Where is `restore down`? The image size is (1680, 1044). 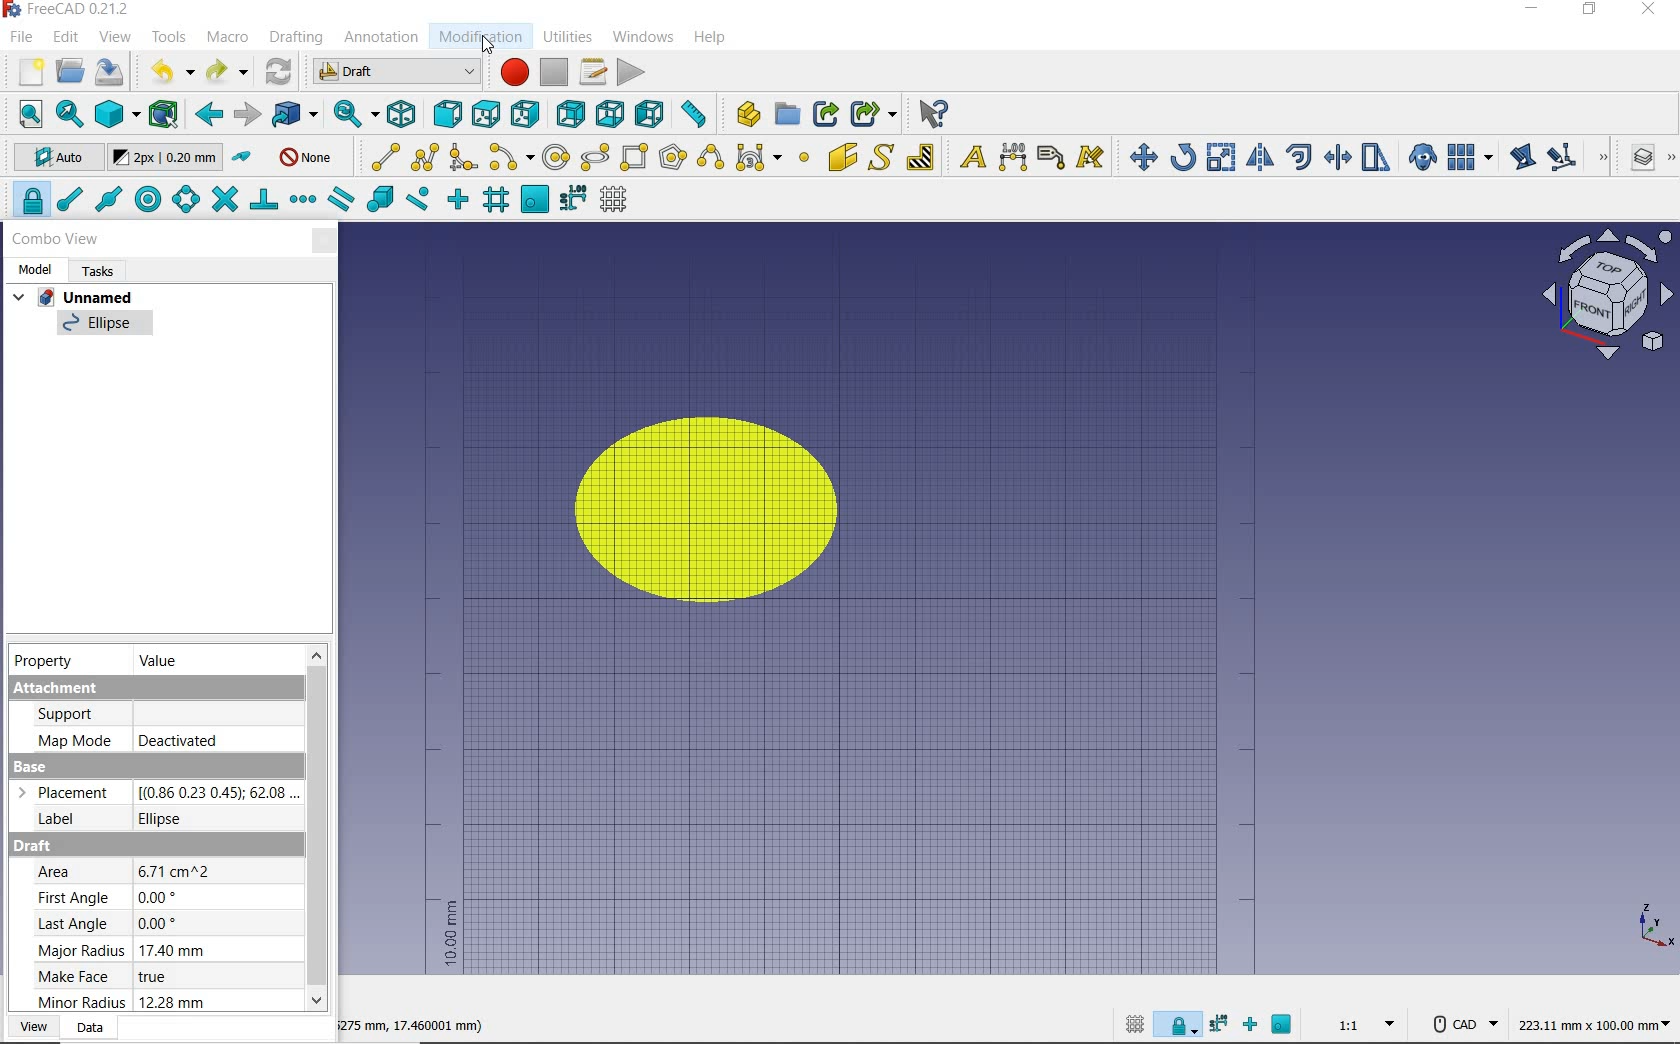 restore down is located at coordinates (1590, 10).